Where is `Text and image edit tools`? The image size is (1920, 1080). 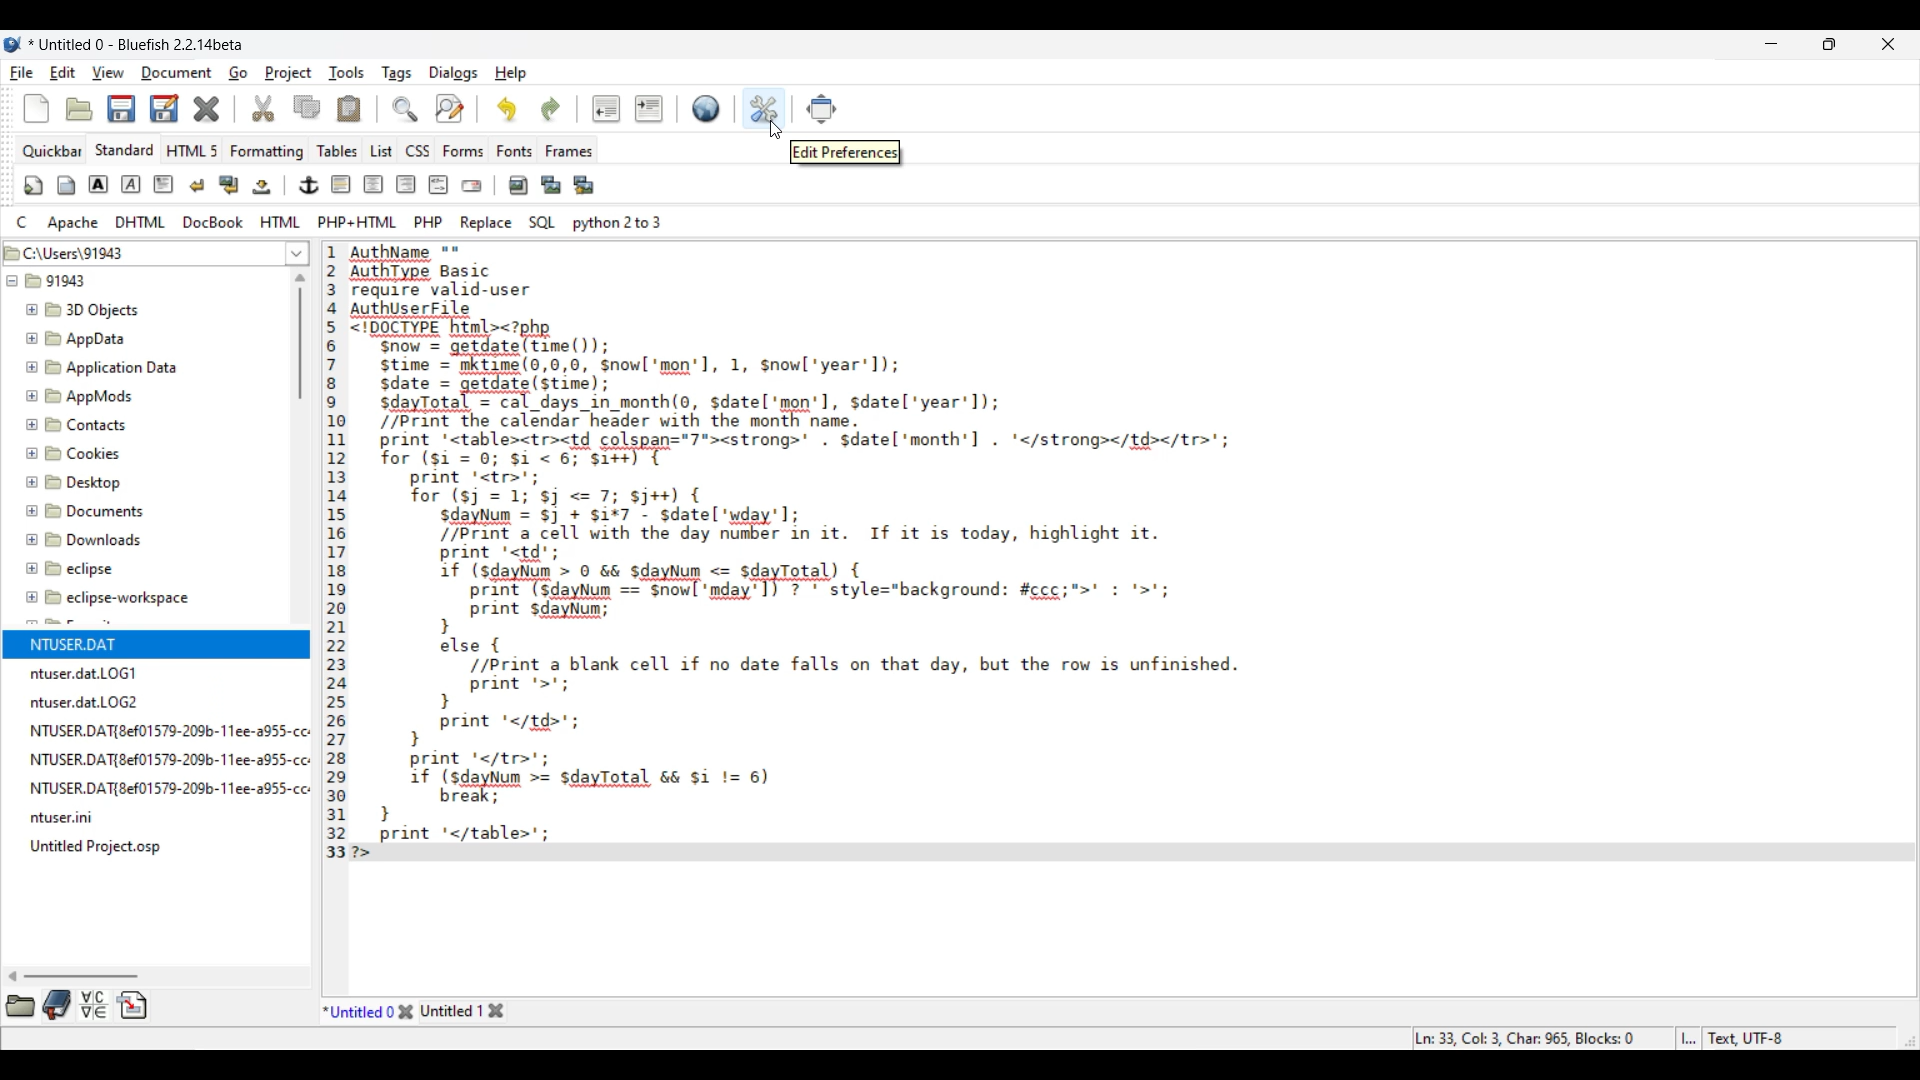 Text and image edit tools is located at coordinates (308, 186).